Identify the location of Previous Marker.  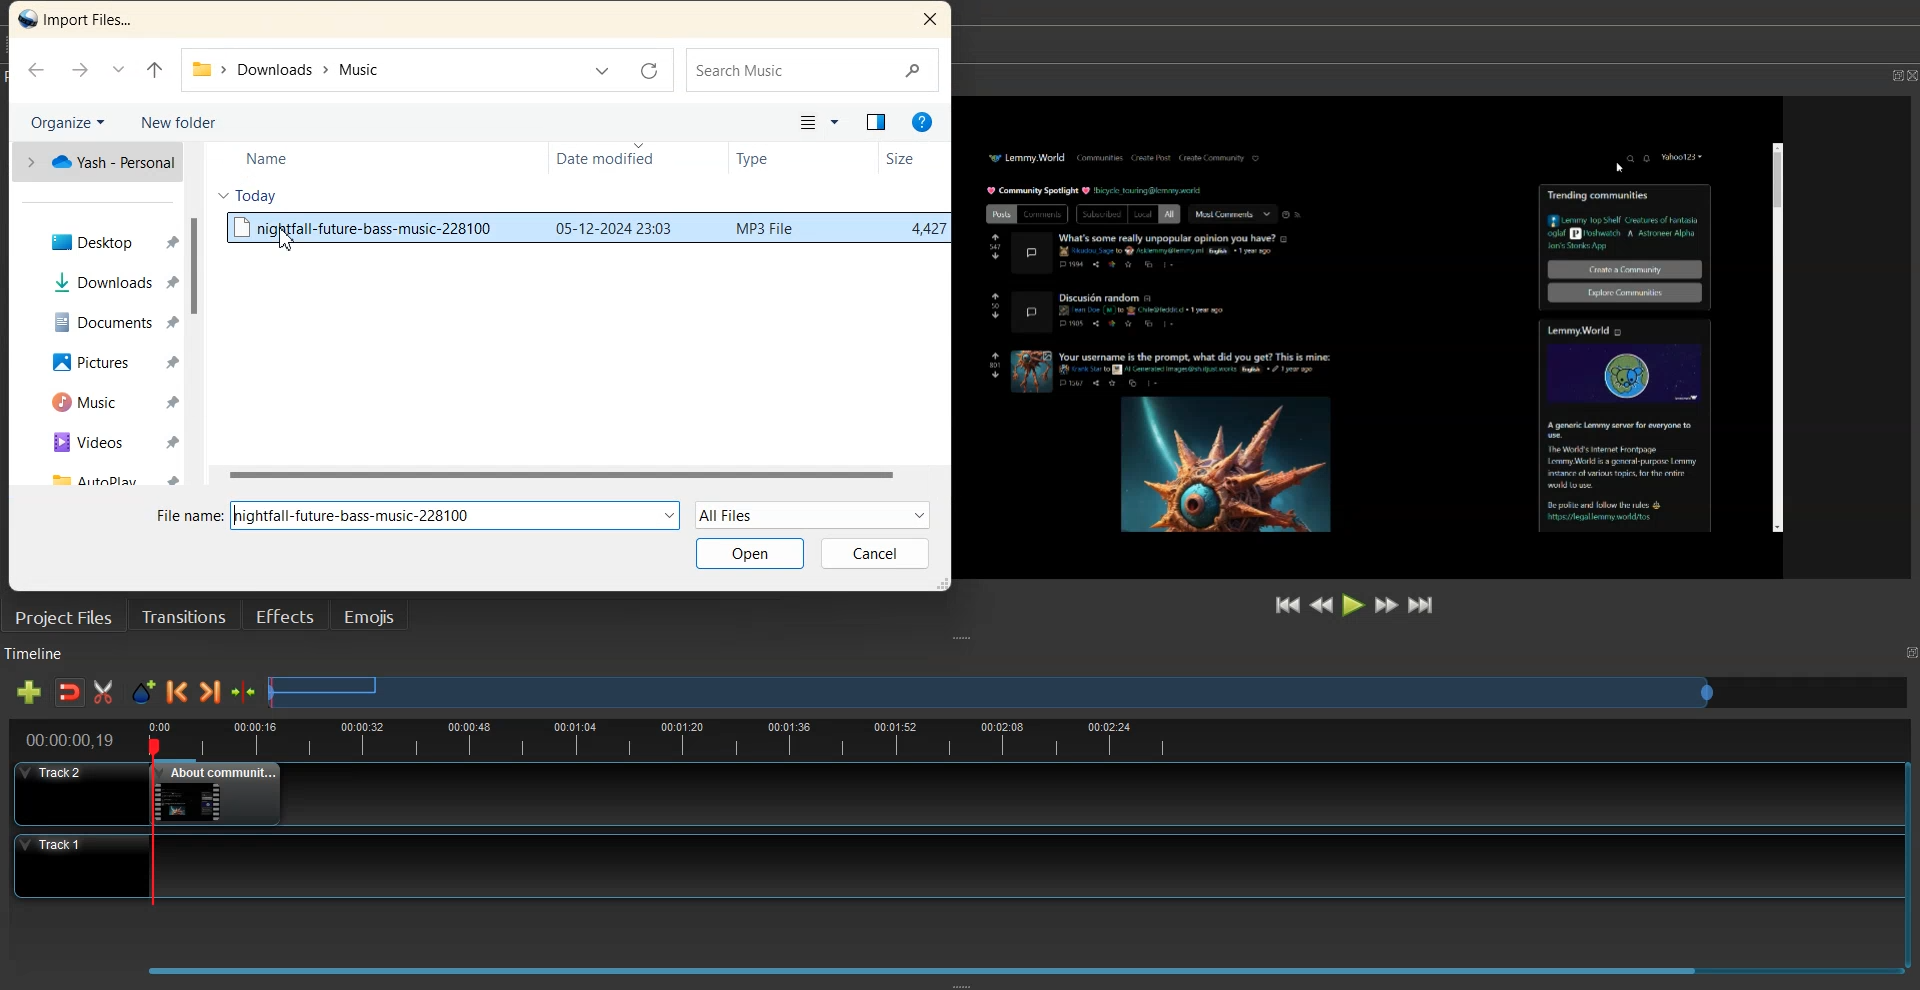
(177, 691).